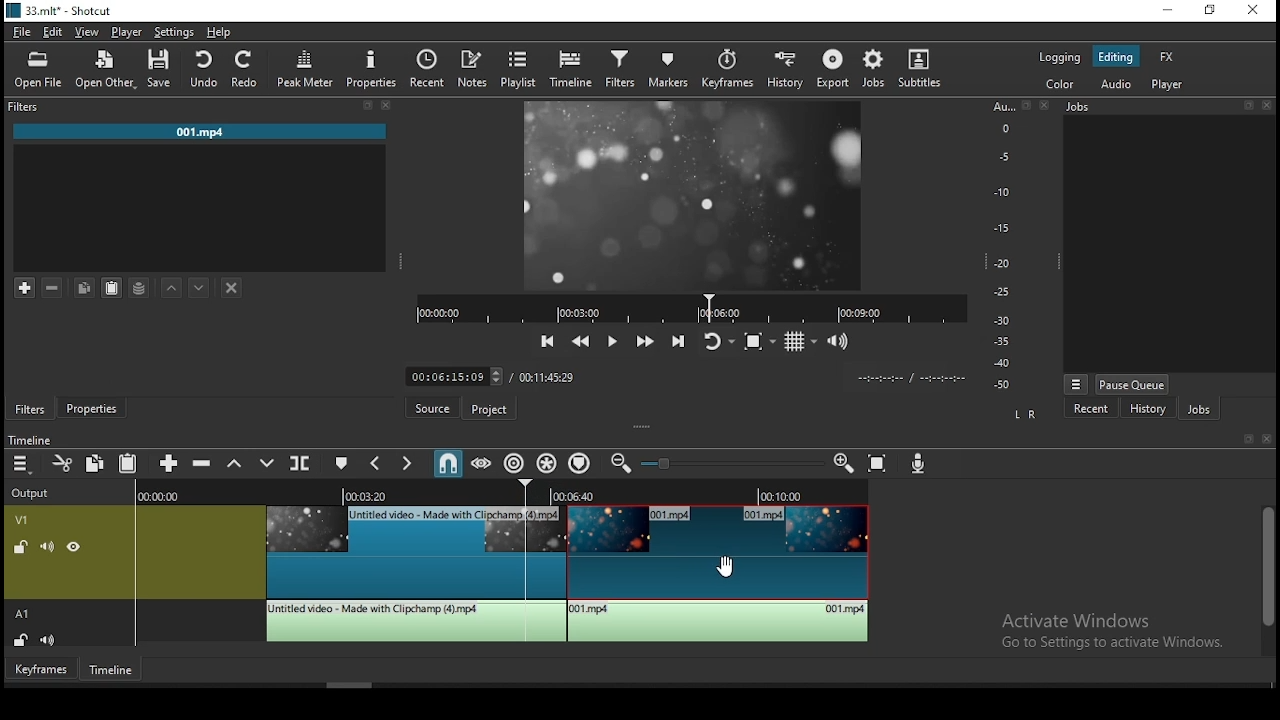  Describe the element at coordinates (726, 564) in the screenshot. I see `mouse pointer` at that location.